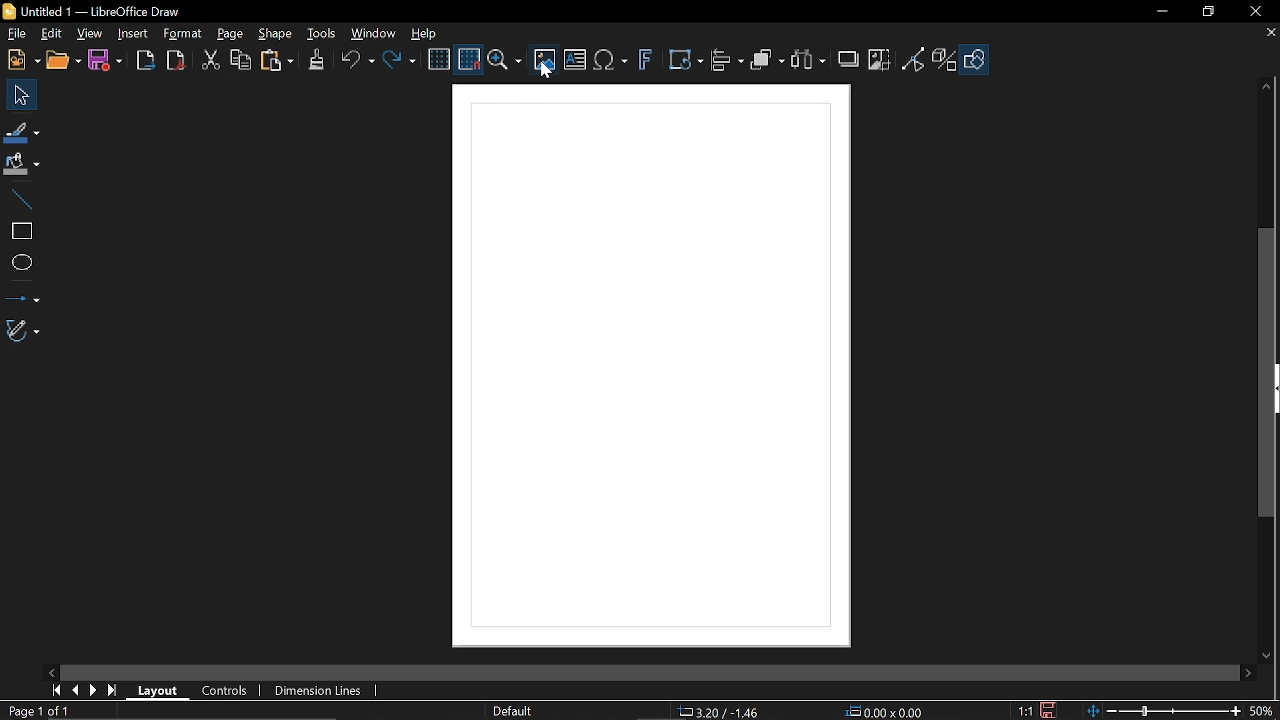 The width and height of the screenshot is (1280, 720). Describe the element at coordinates (116, 11) in the screenshot. I see `Current window` at that location.